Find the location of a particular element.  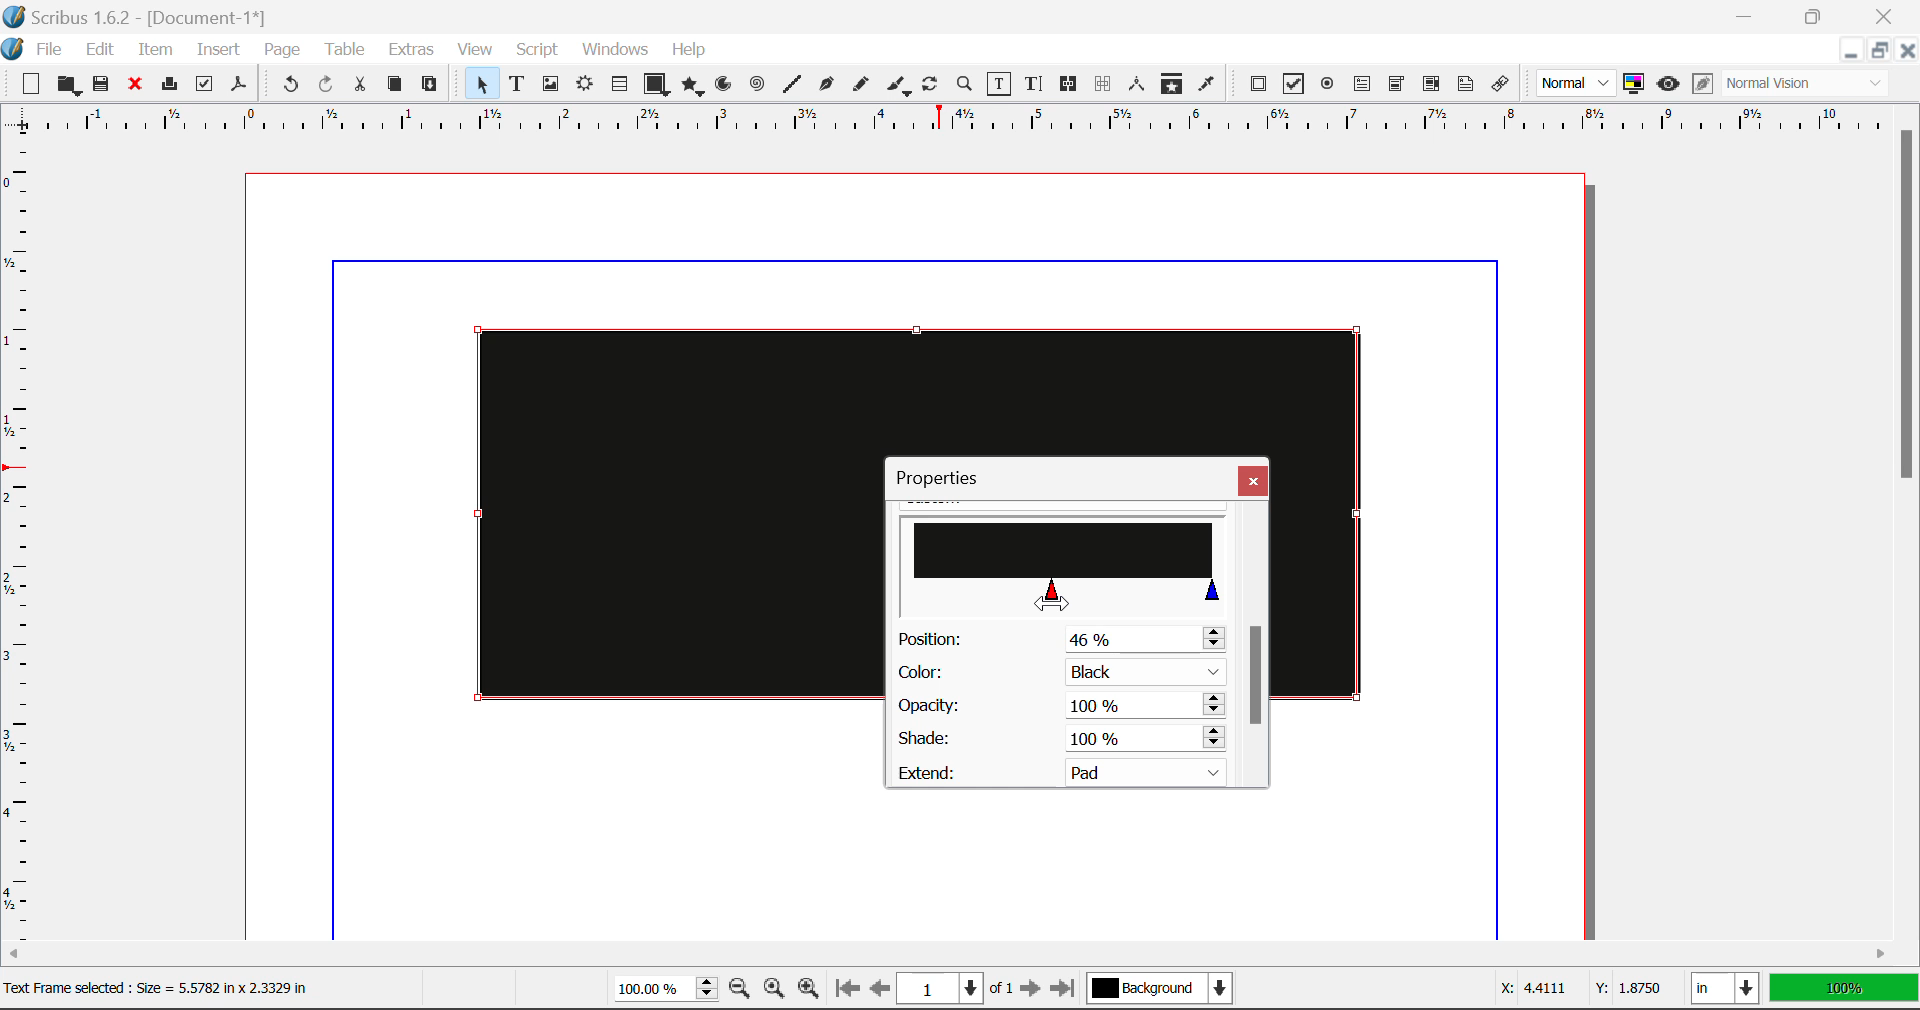

Save is located at coordinates (103, 85).